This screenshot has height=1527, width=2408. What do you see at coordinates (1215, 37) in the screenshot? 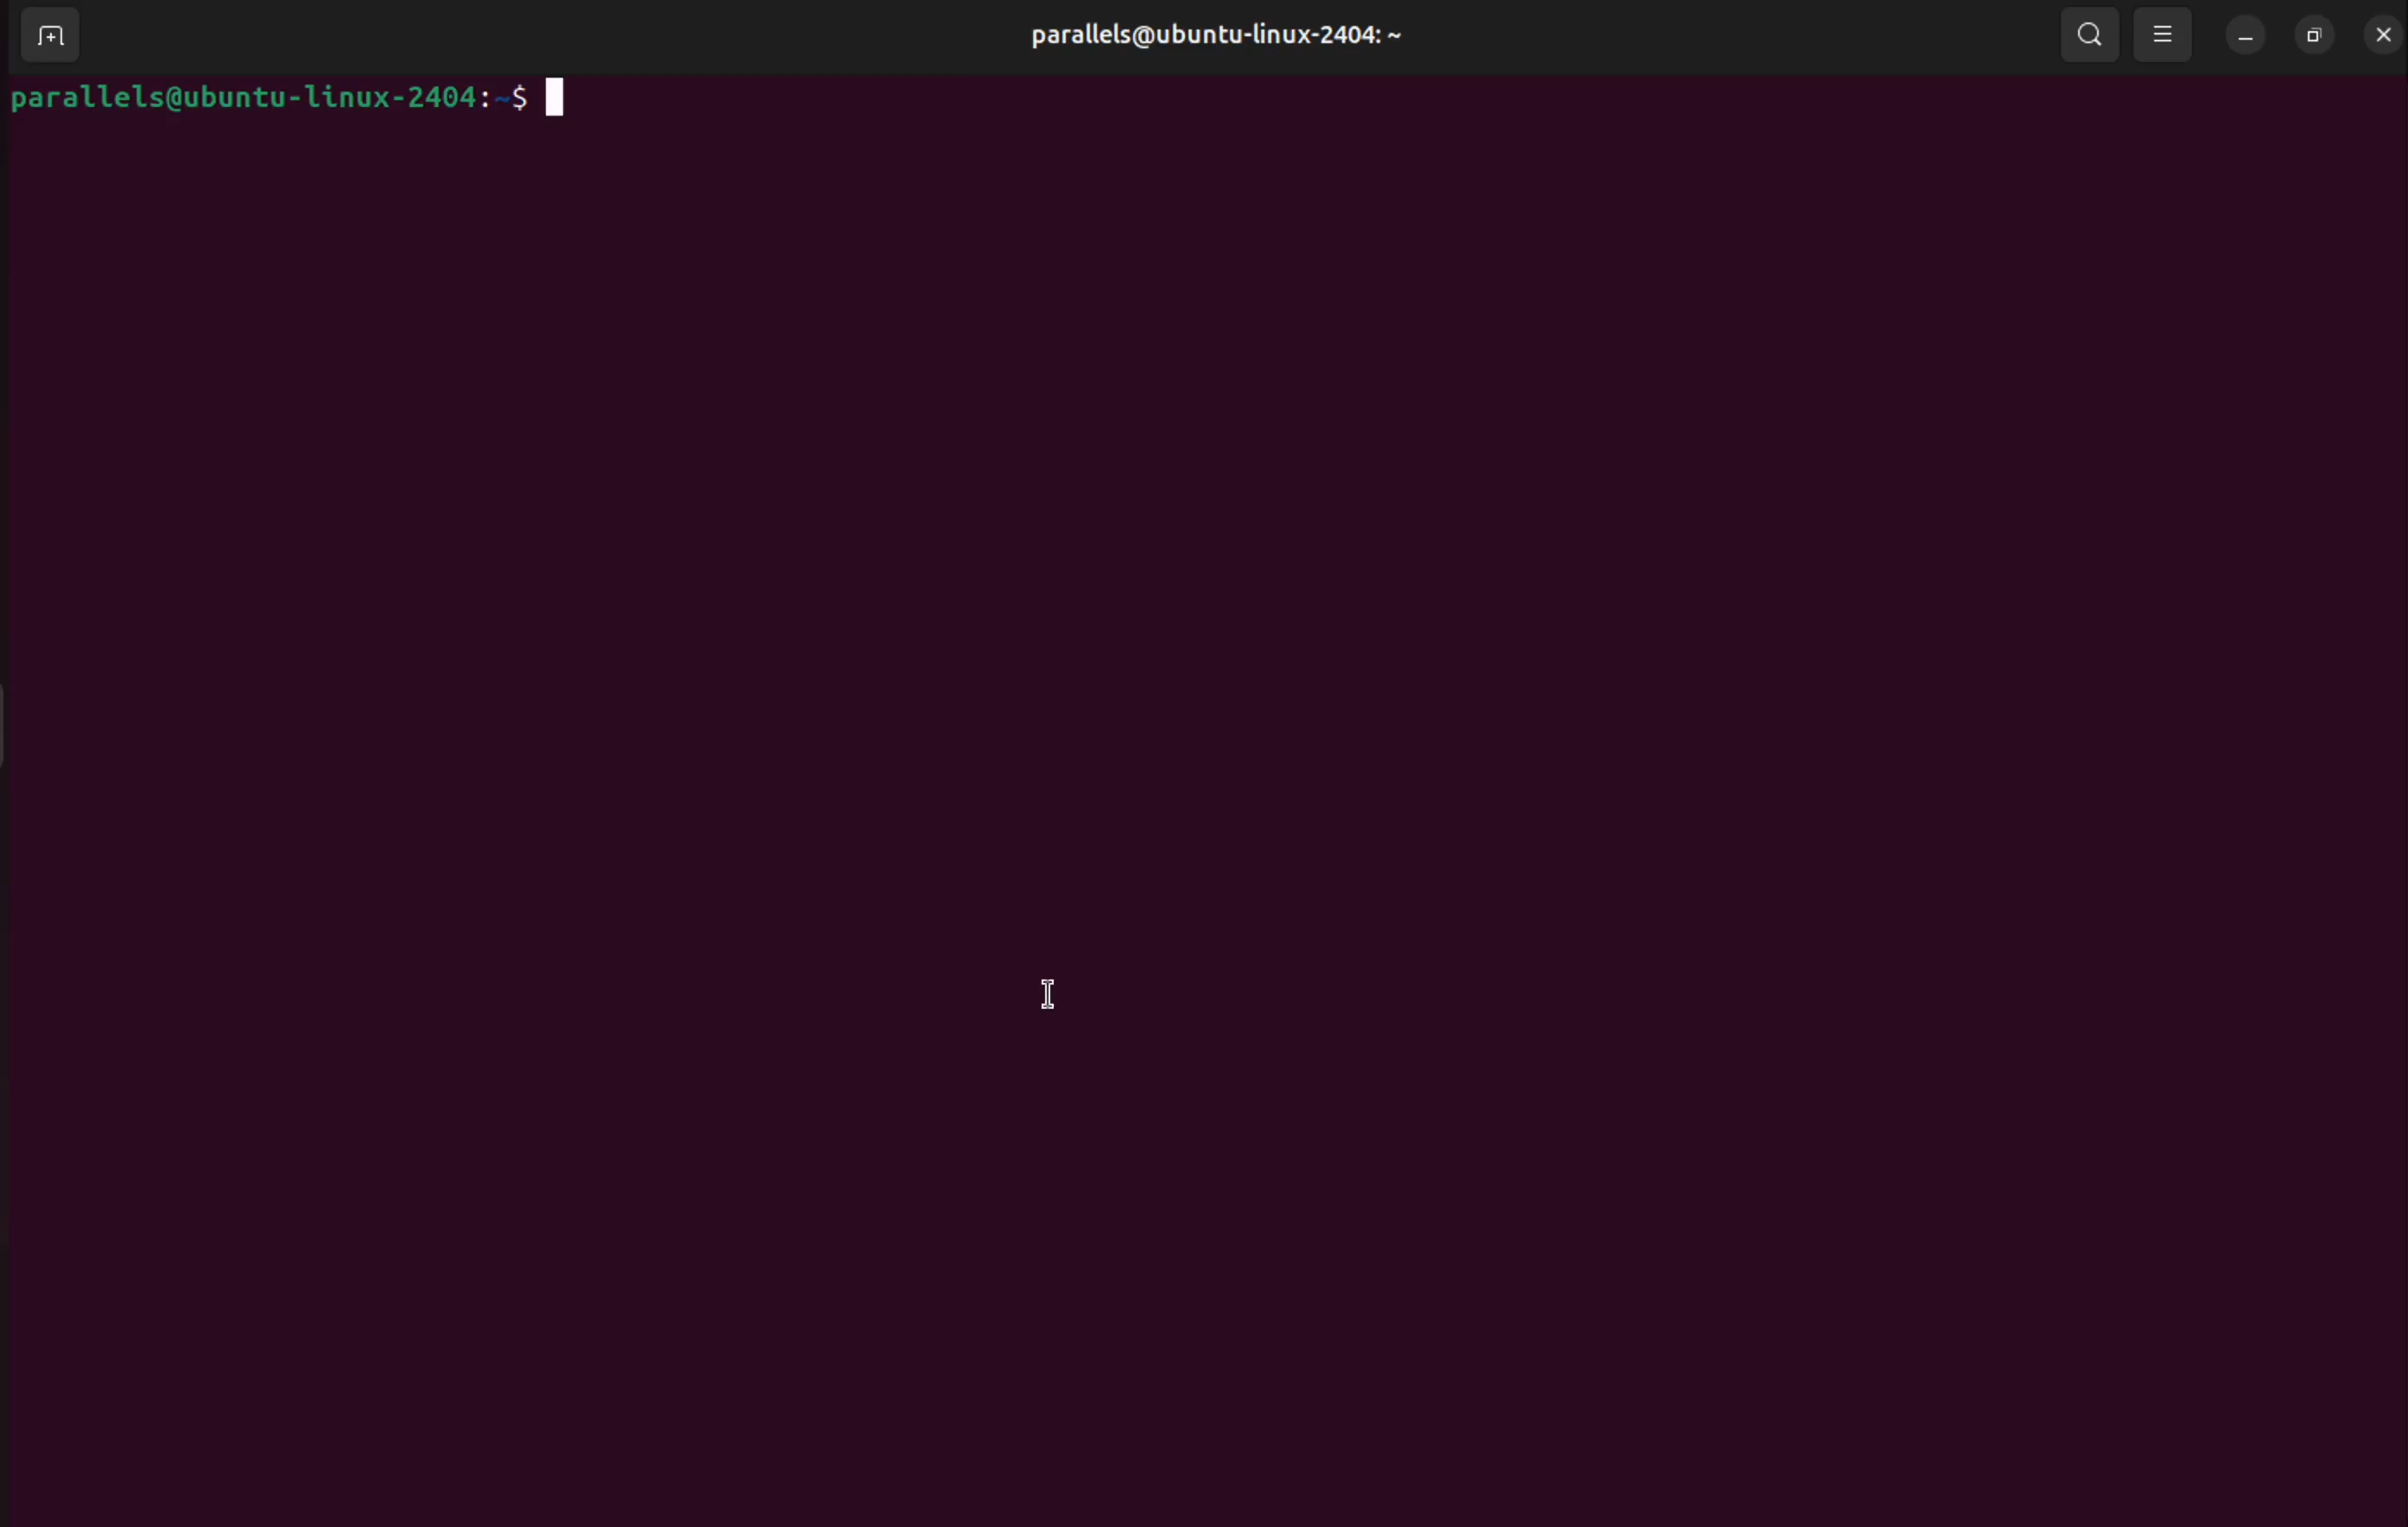
I see `user profile` at bounding box center [1215, 37].